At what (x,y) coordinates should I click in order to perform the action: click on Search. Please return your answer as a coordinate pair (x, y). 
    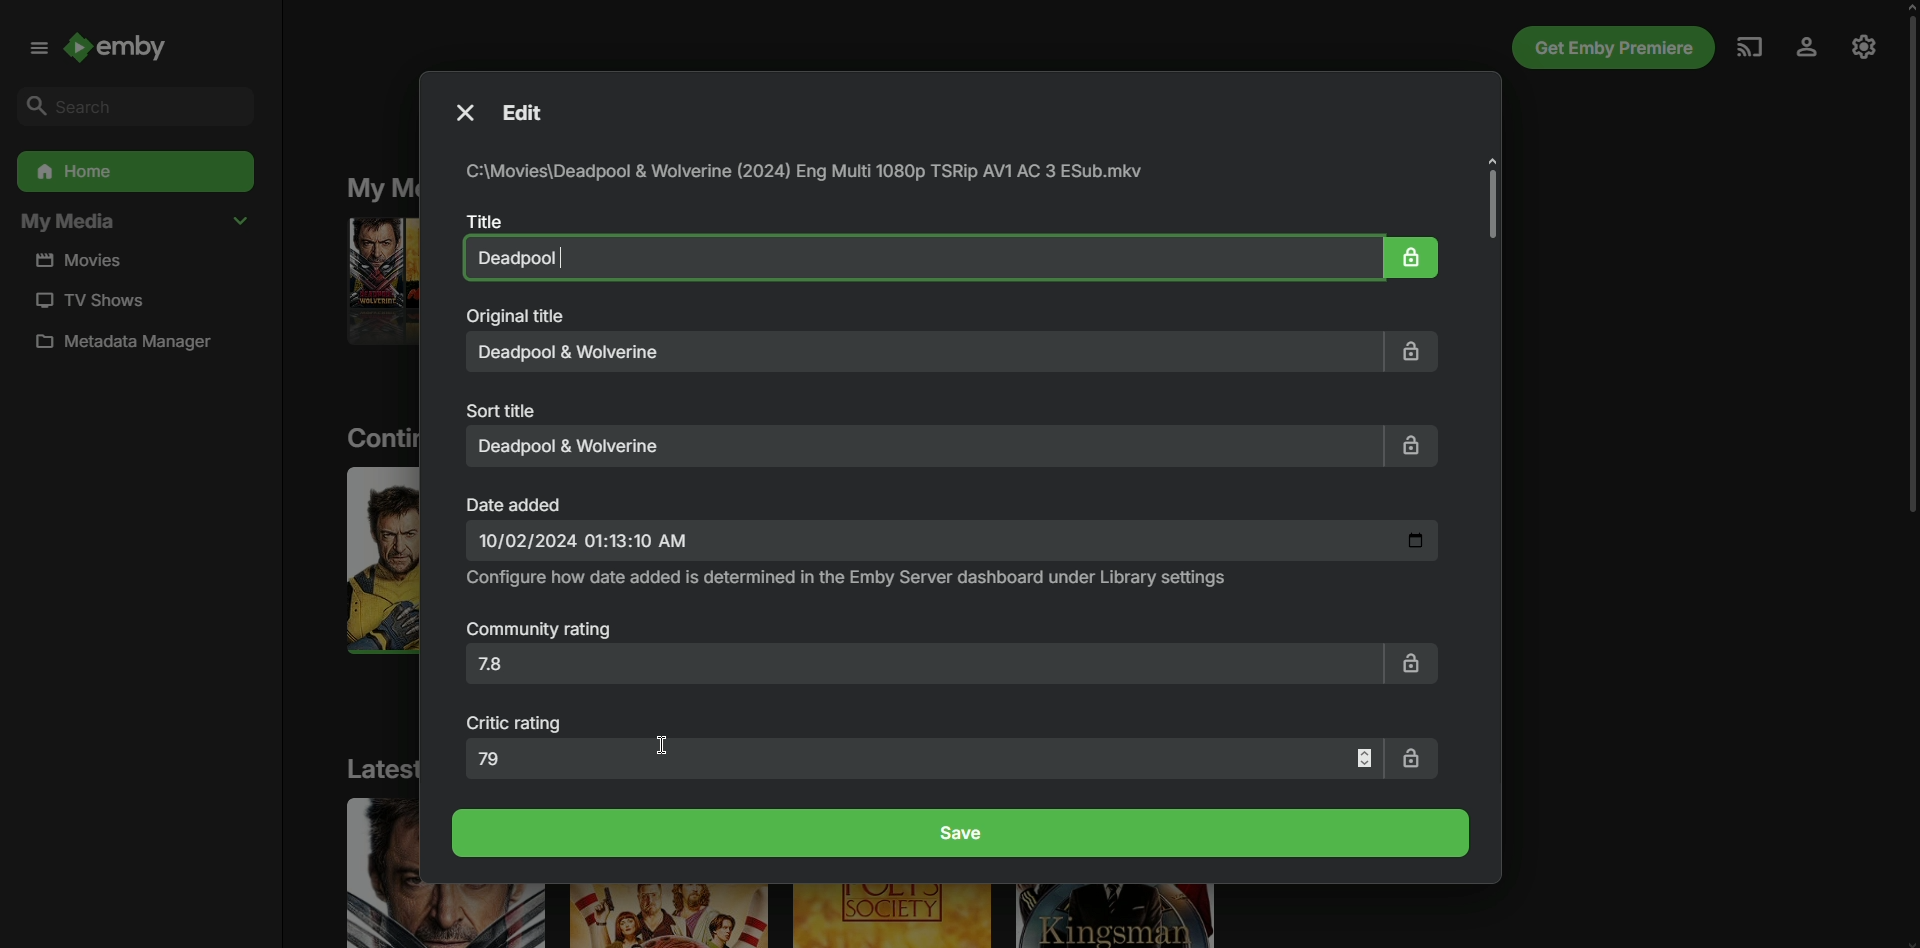
    Looking at the image, I should click on (129, 105).